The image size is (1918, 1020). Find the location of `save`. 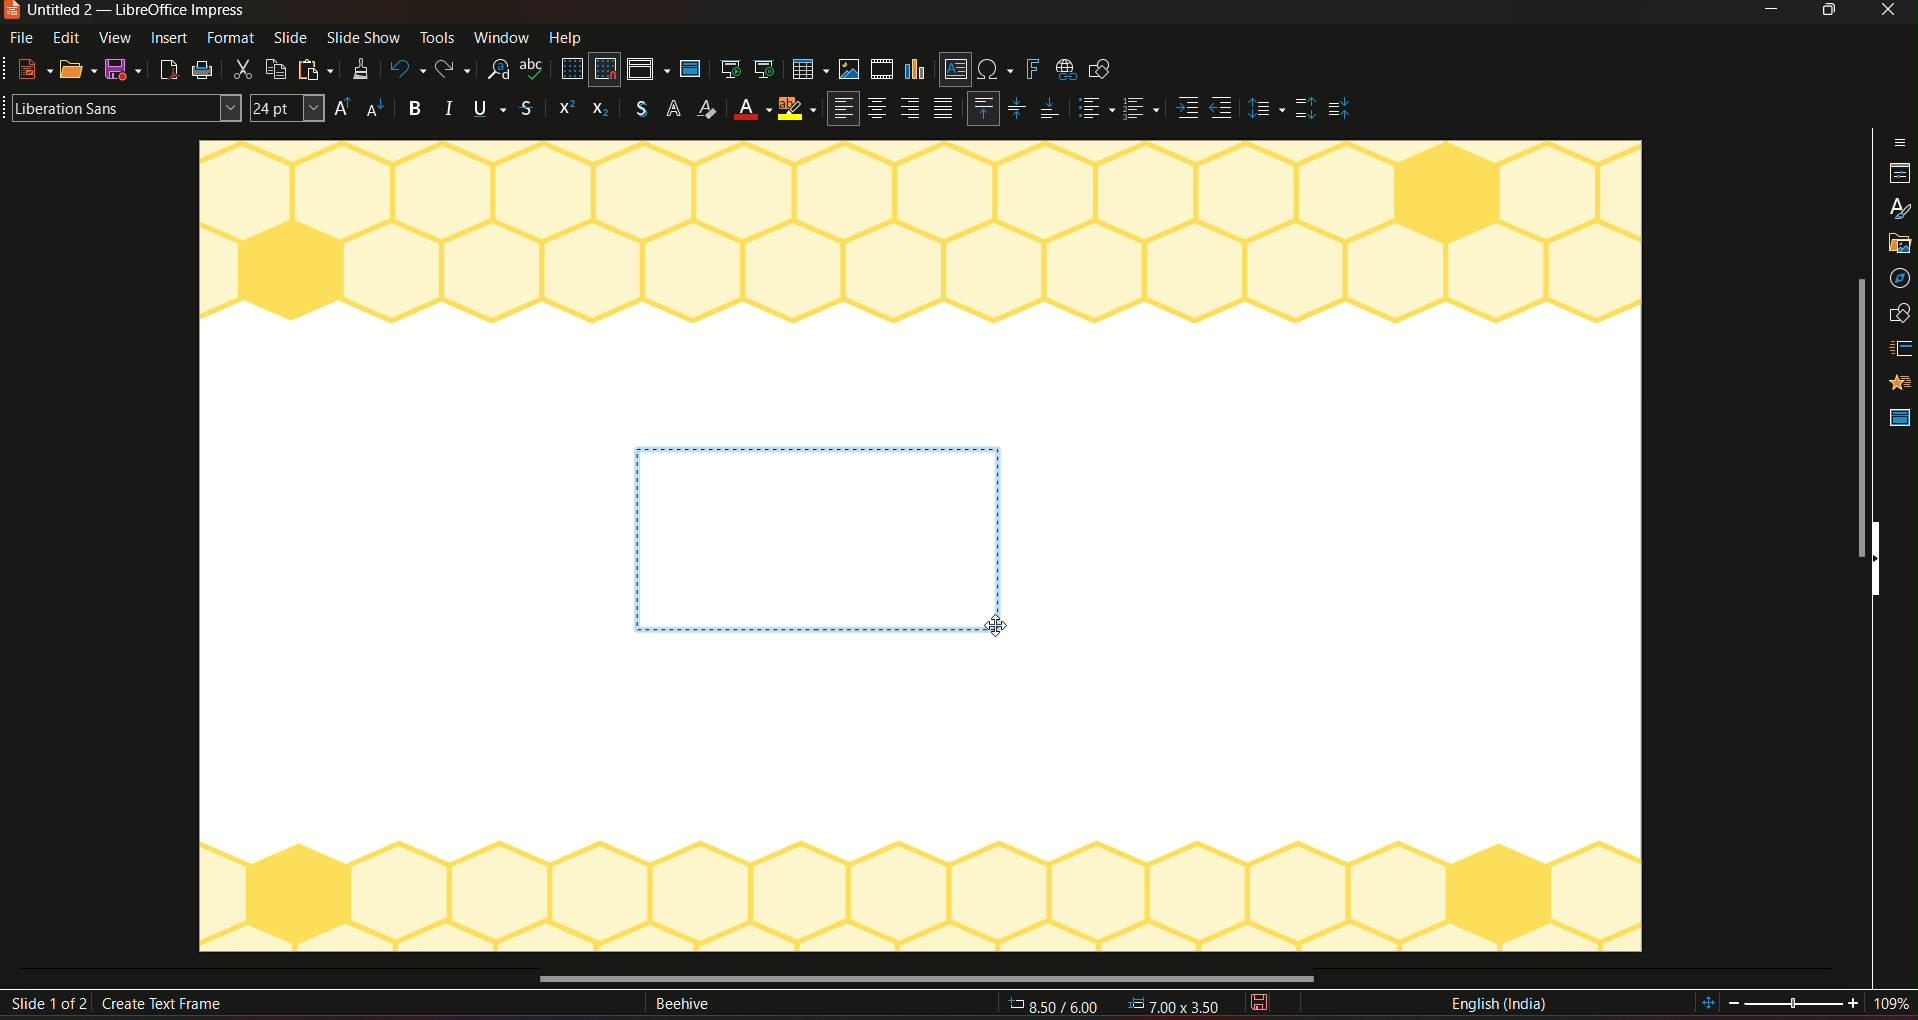

save is located at coordinates (123, 69).